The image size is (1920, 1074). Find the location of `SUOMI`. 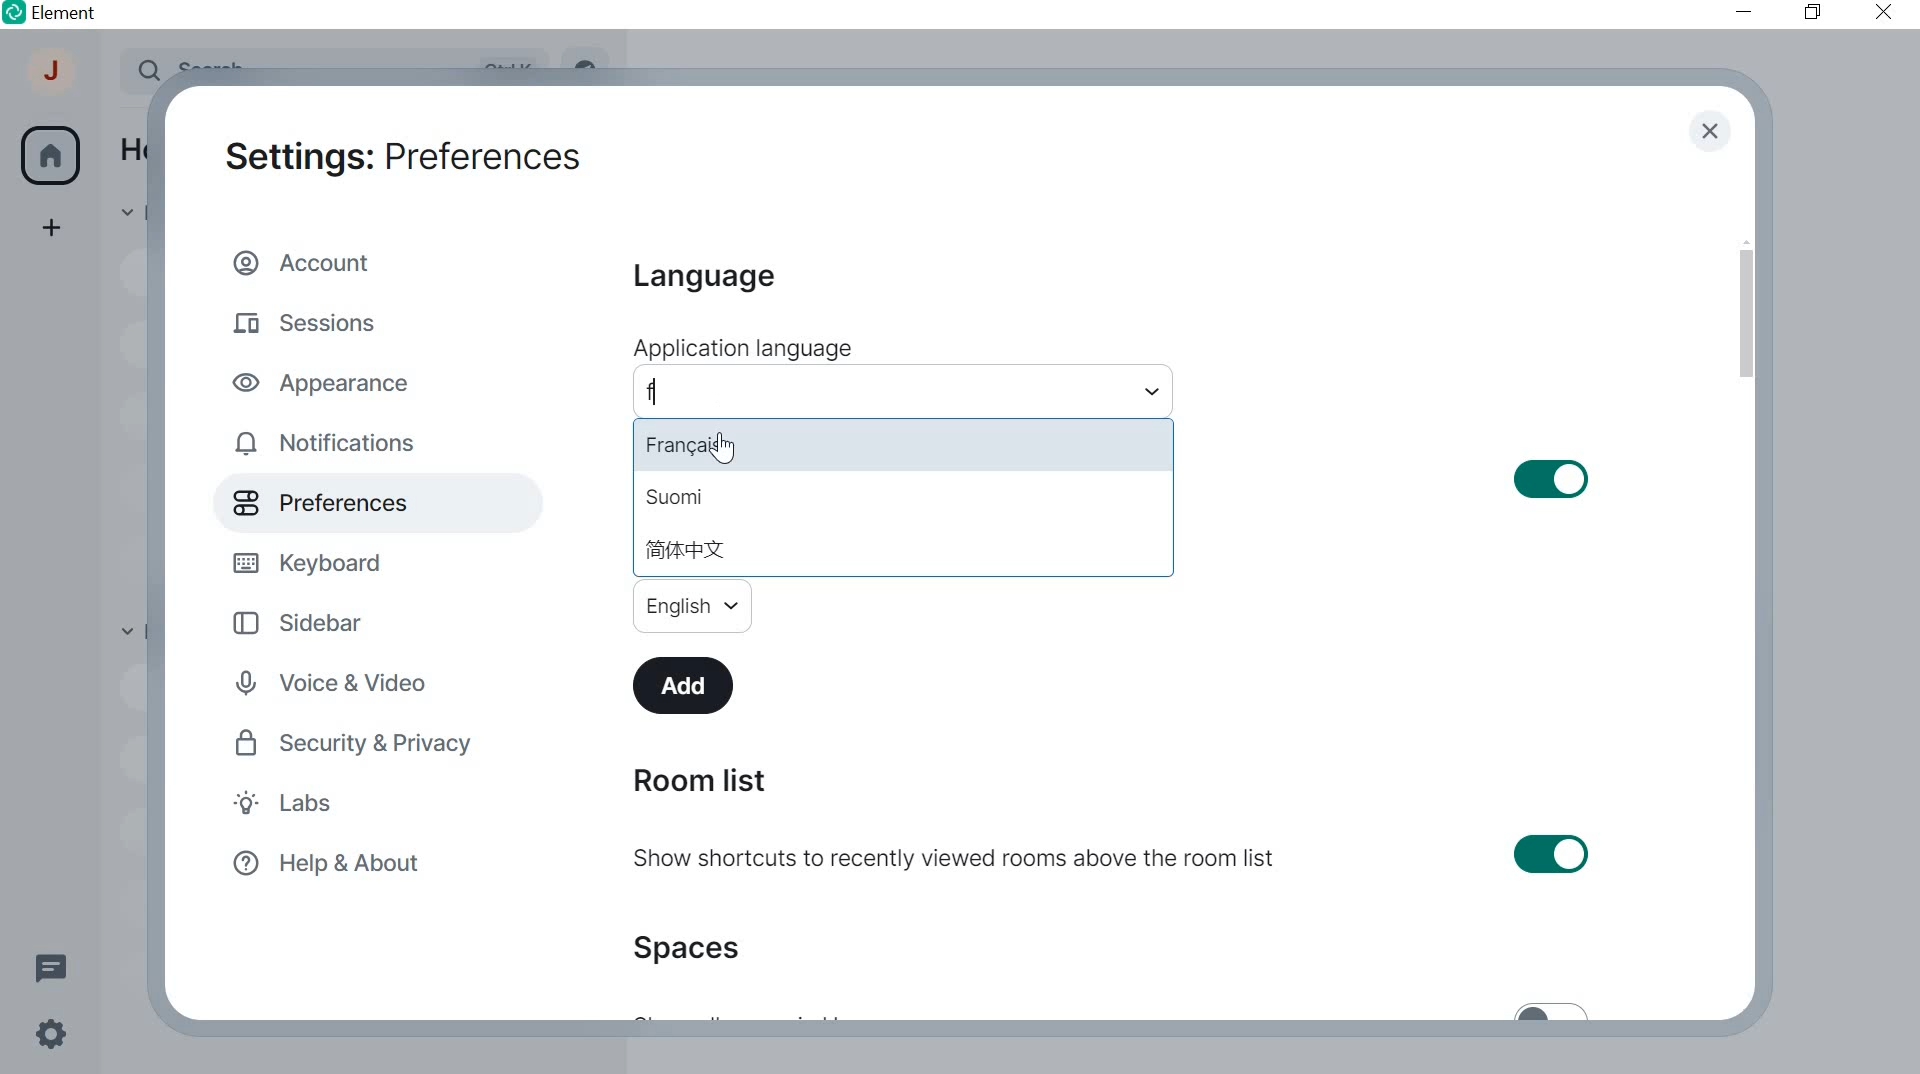

SUOMI is located at coordinates (672, 499).